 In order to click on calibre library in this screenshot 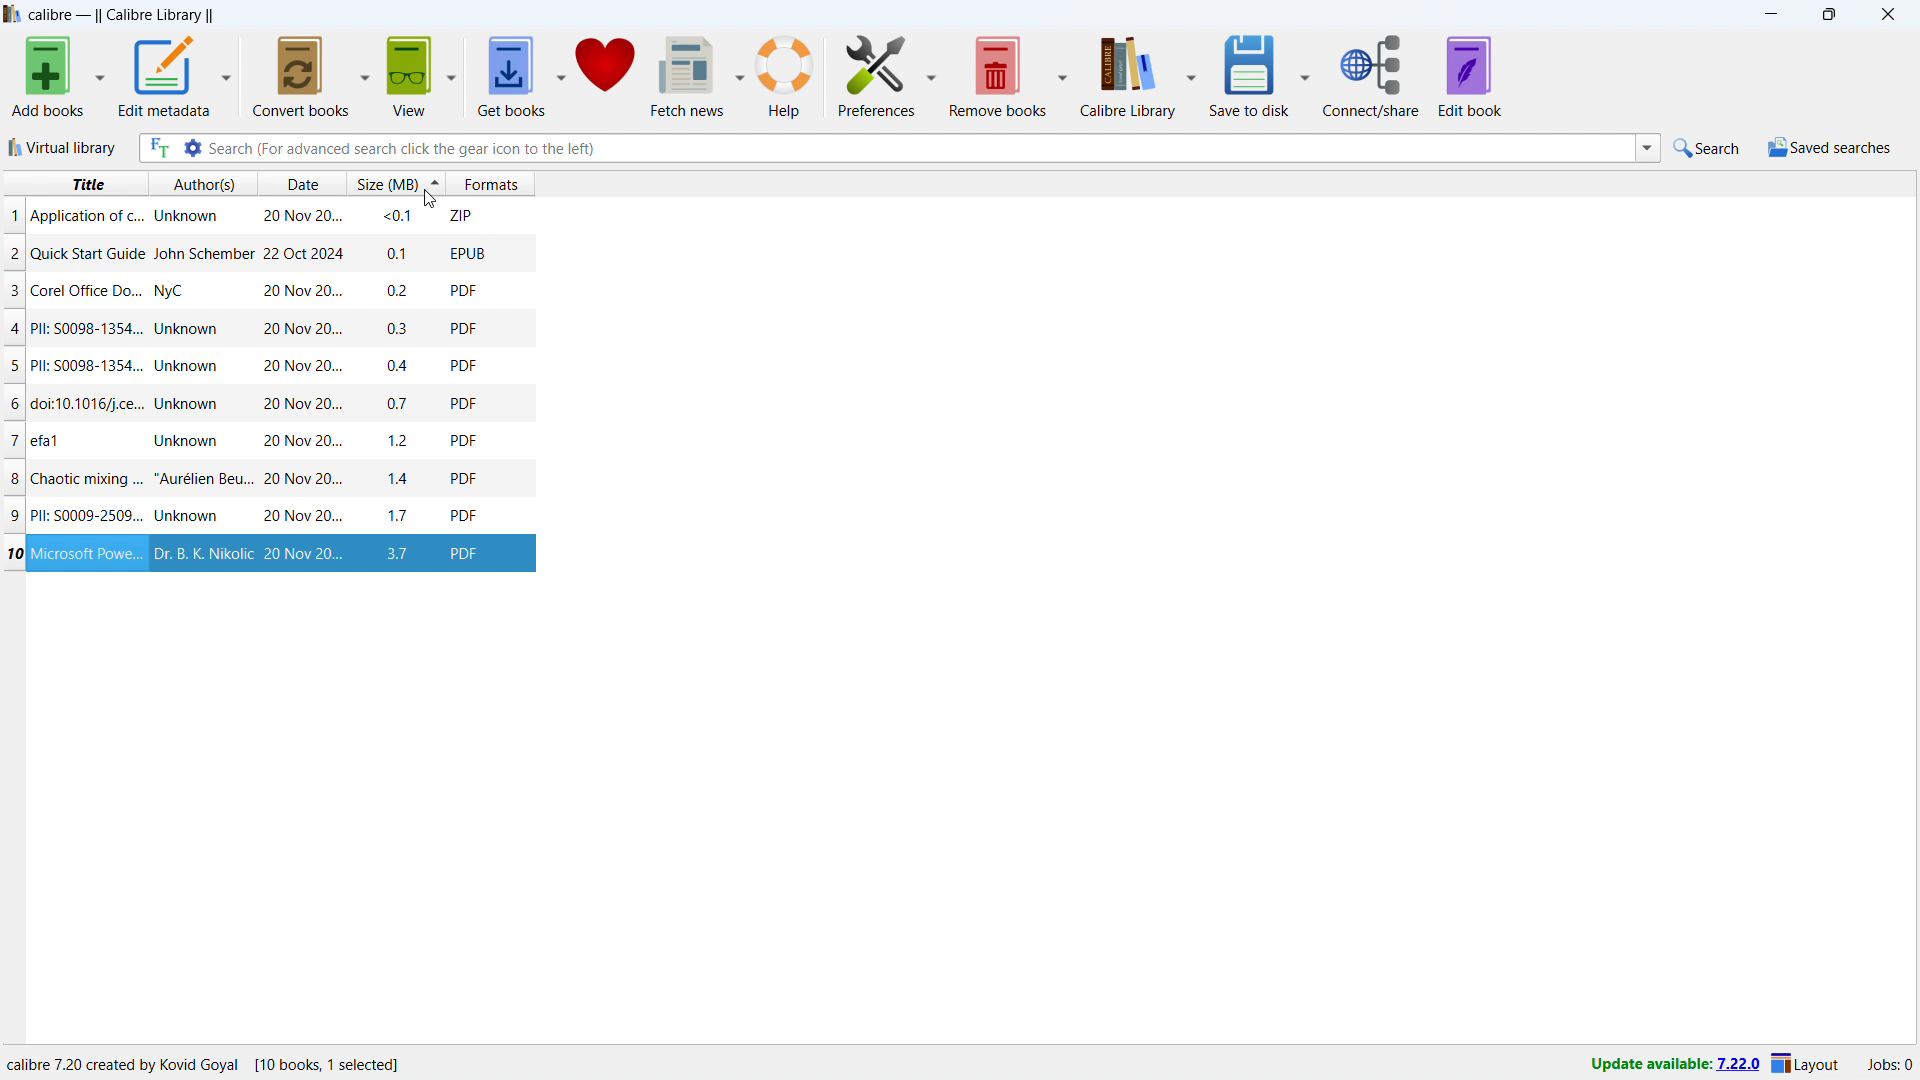, I will do `click(1127, 76)`.